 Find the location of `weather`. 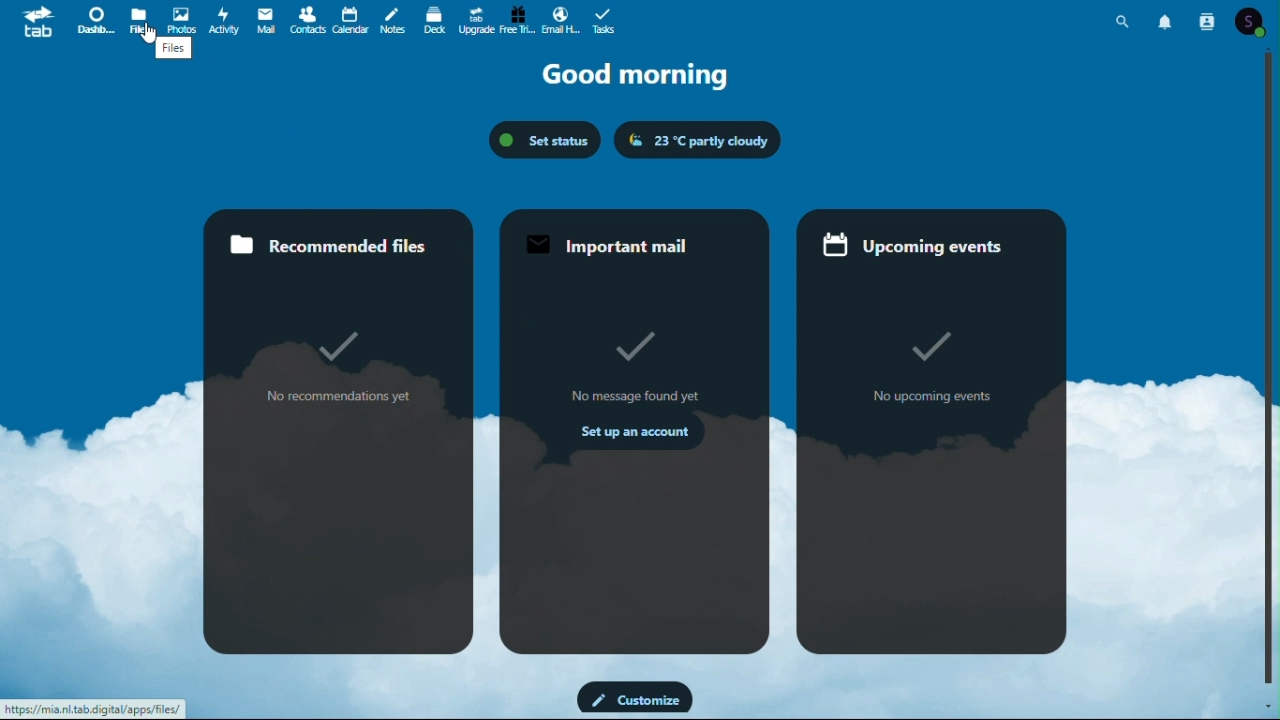

weather is located at coordinates (698, 141).